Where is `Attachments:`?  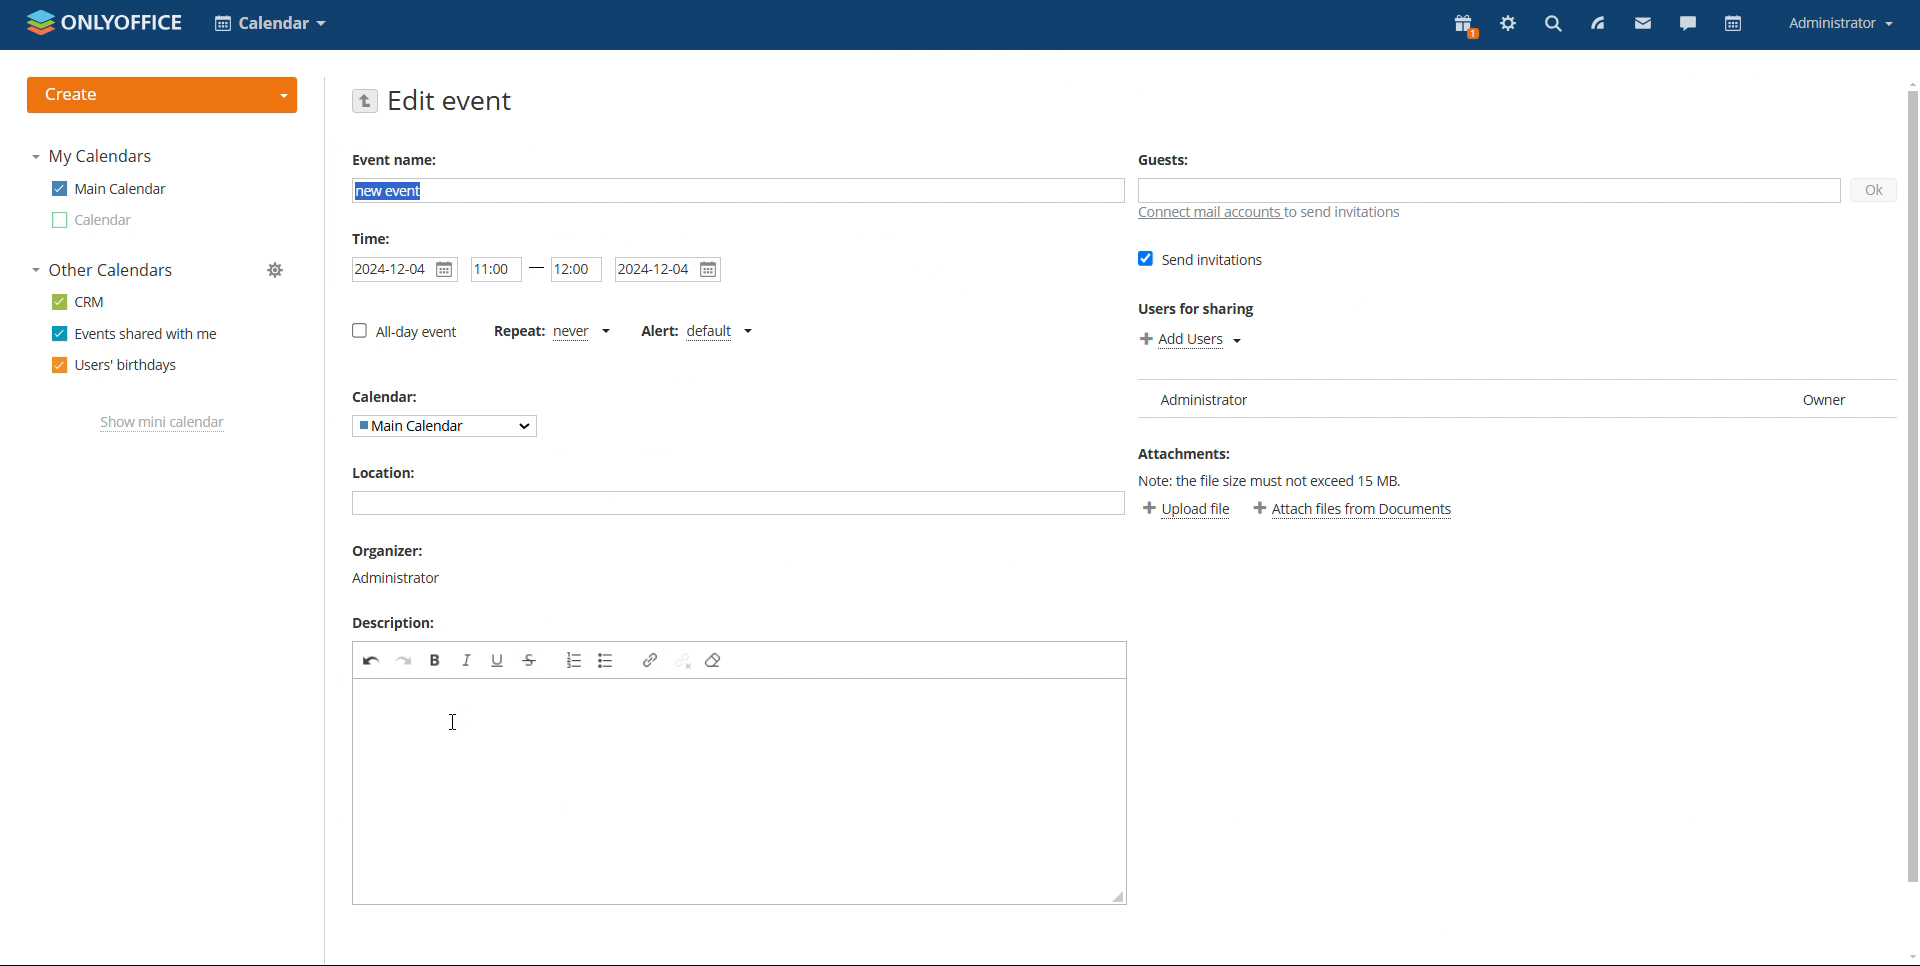
Attachments: is located at coordinates (1188, 456).